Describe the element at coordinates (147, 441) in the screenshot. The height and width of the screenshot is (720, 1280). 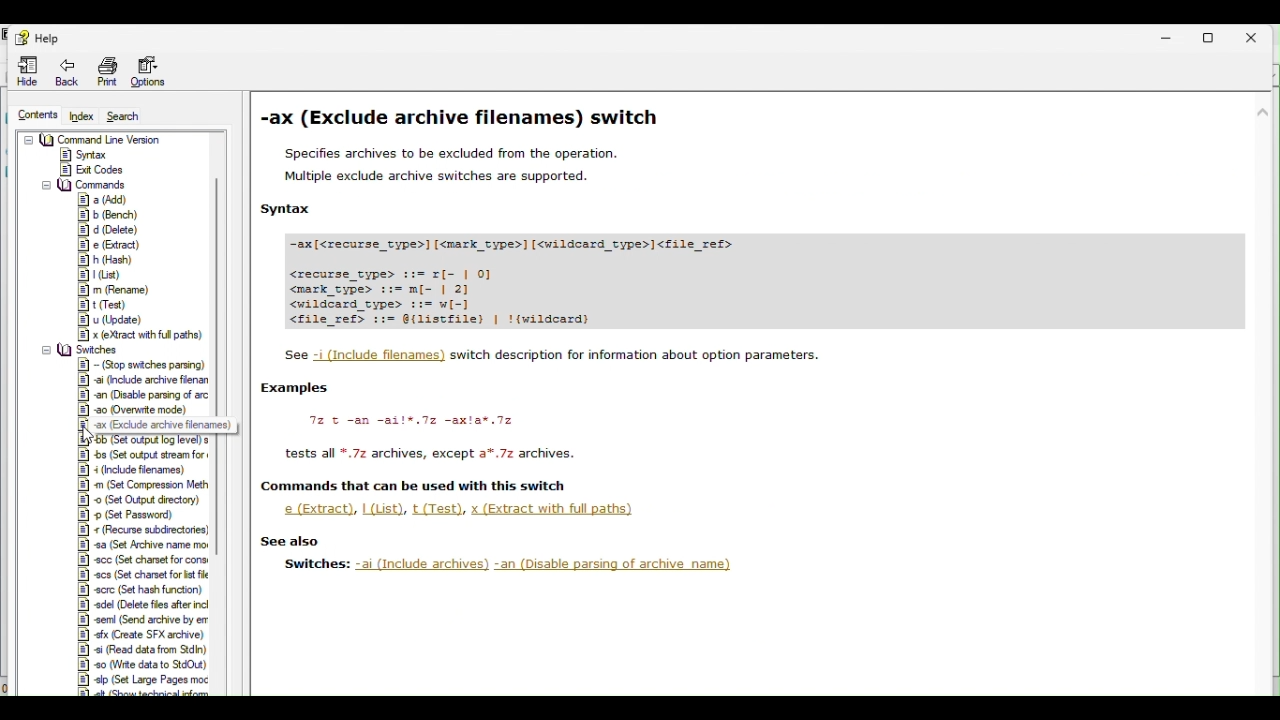
I see `|#yvob (Set output log level) s` at that location.